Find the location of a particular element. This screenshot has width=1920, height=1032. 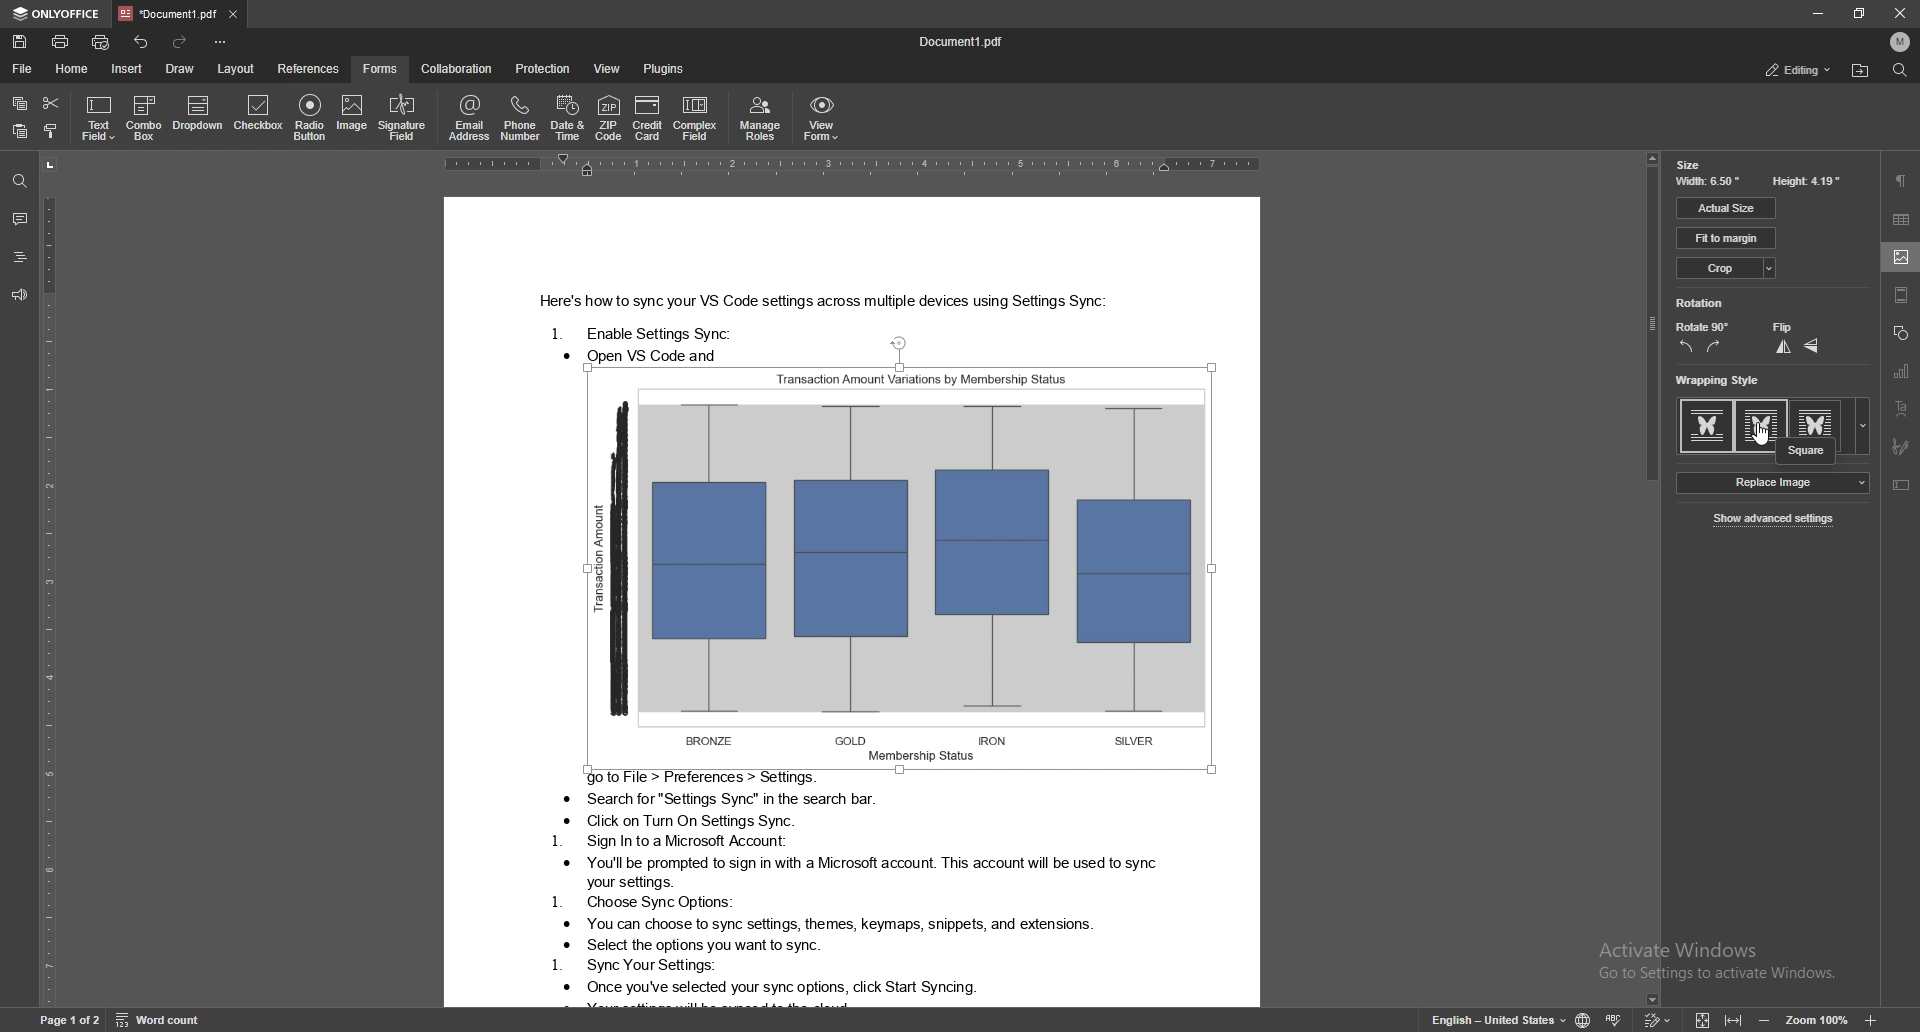

signature field is located at coordinates (402, 119).